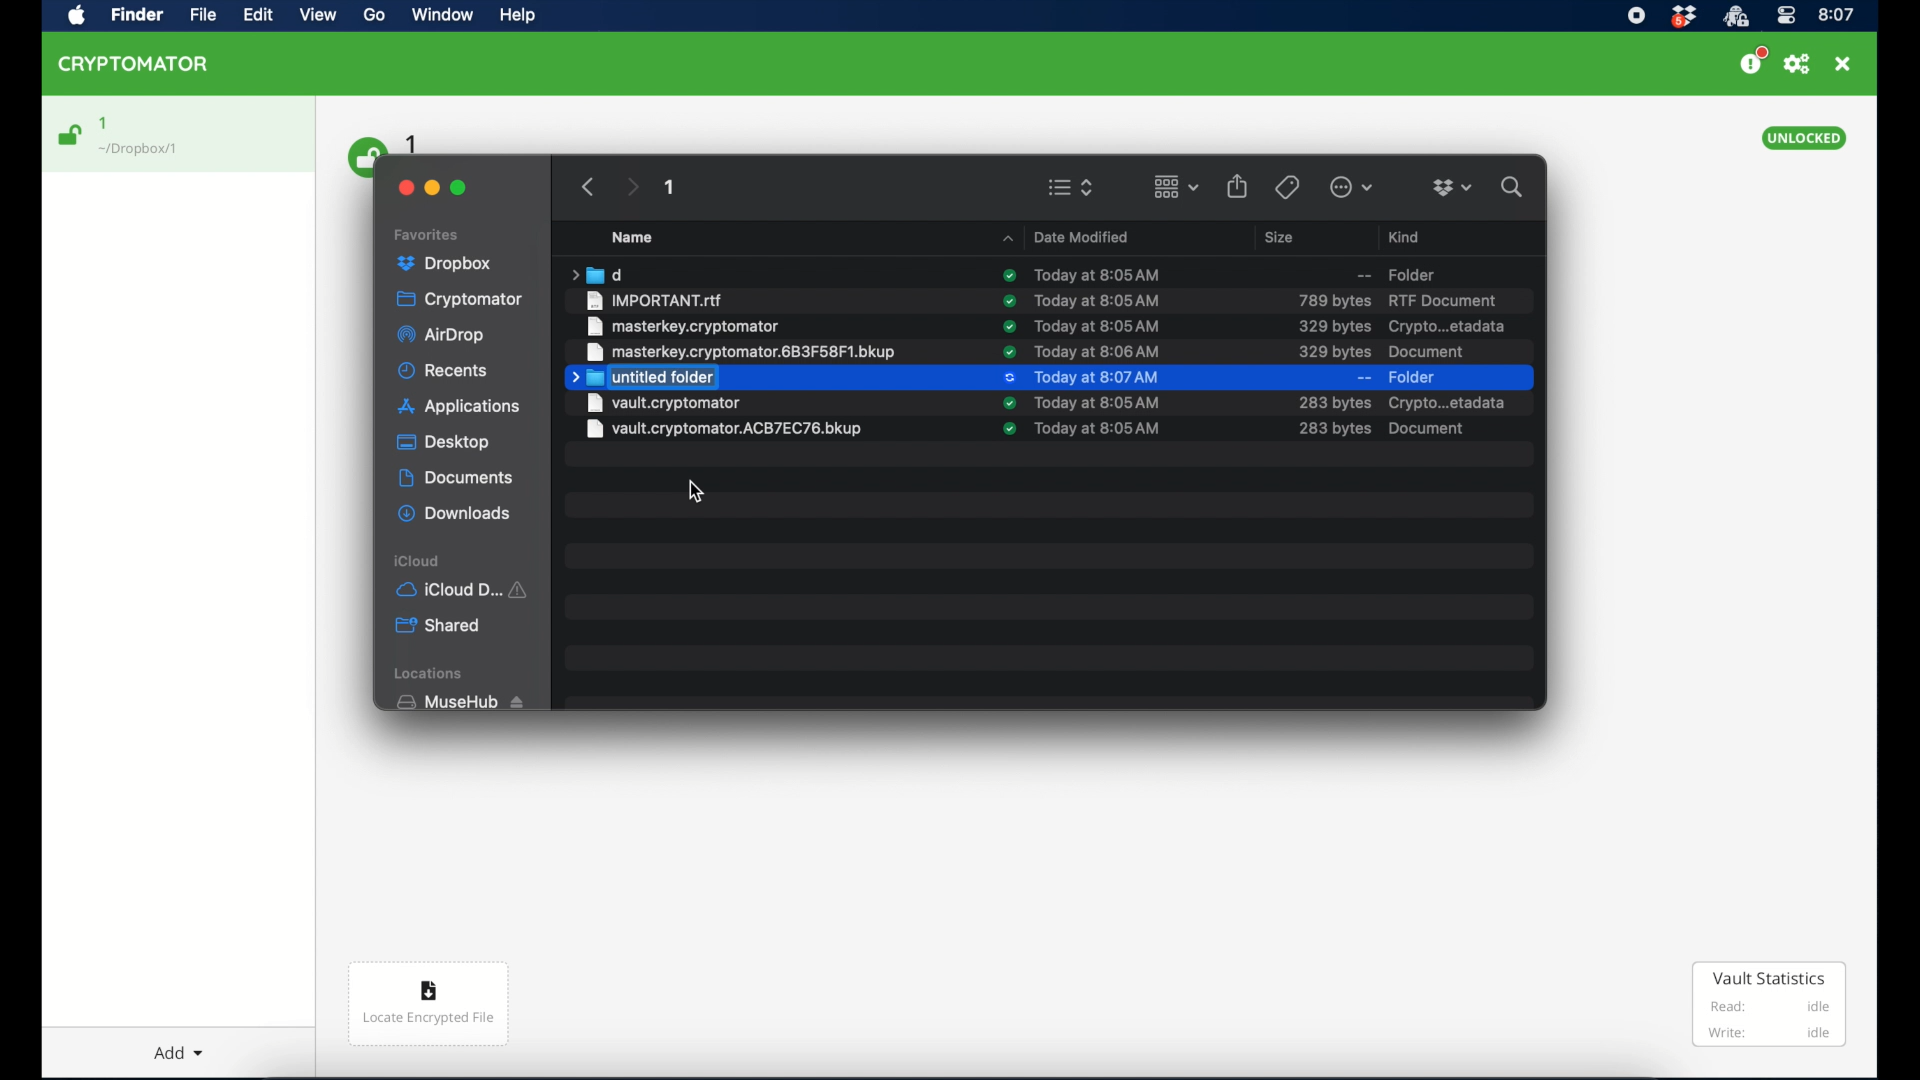 The width and height of the screenshot is (1920, 1080). What do you see at coordinates (1407, 234) in the screenshot?
I see `Kind` at bounding box center [1407, 234].